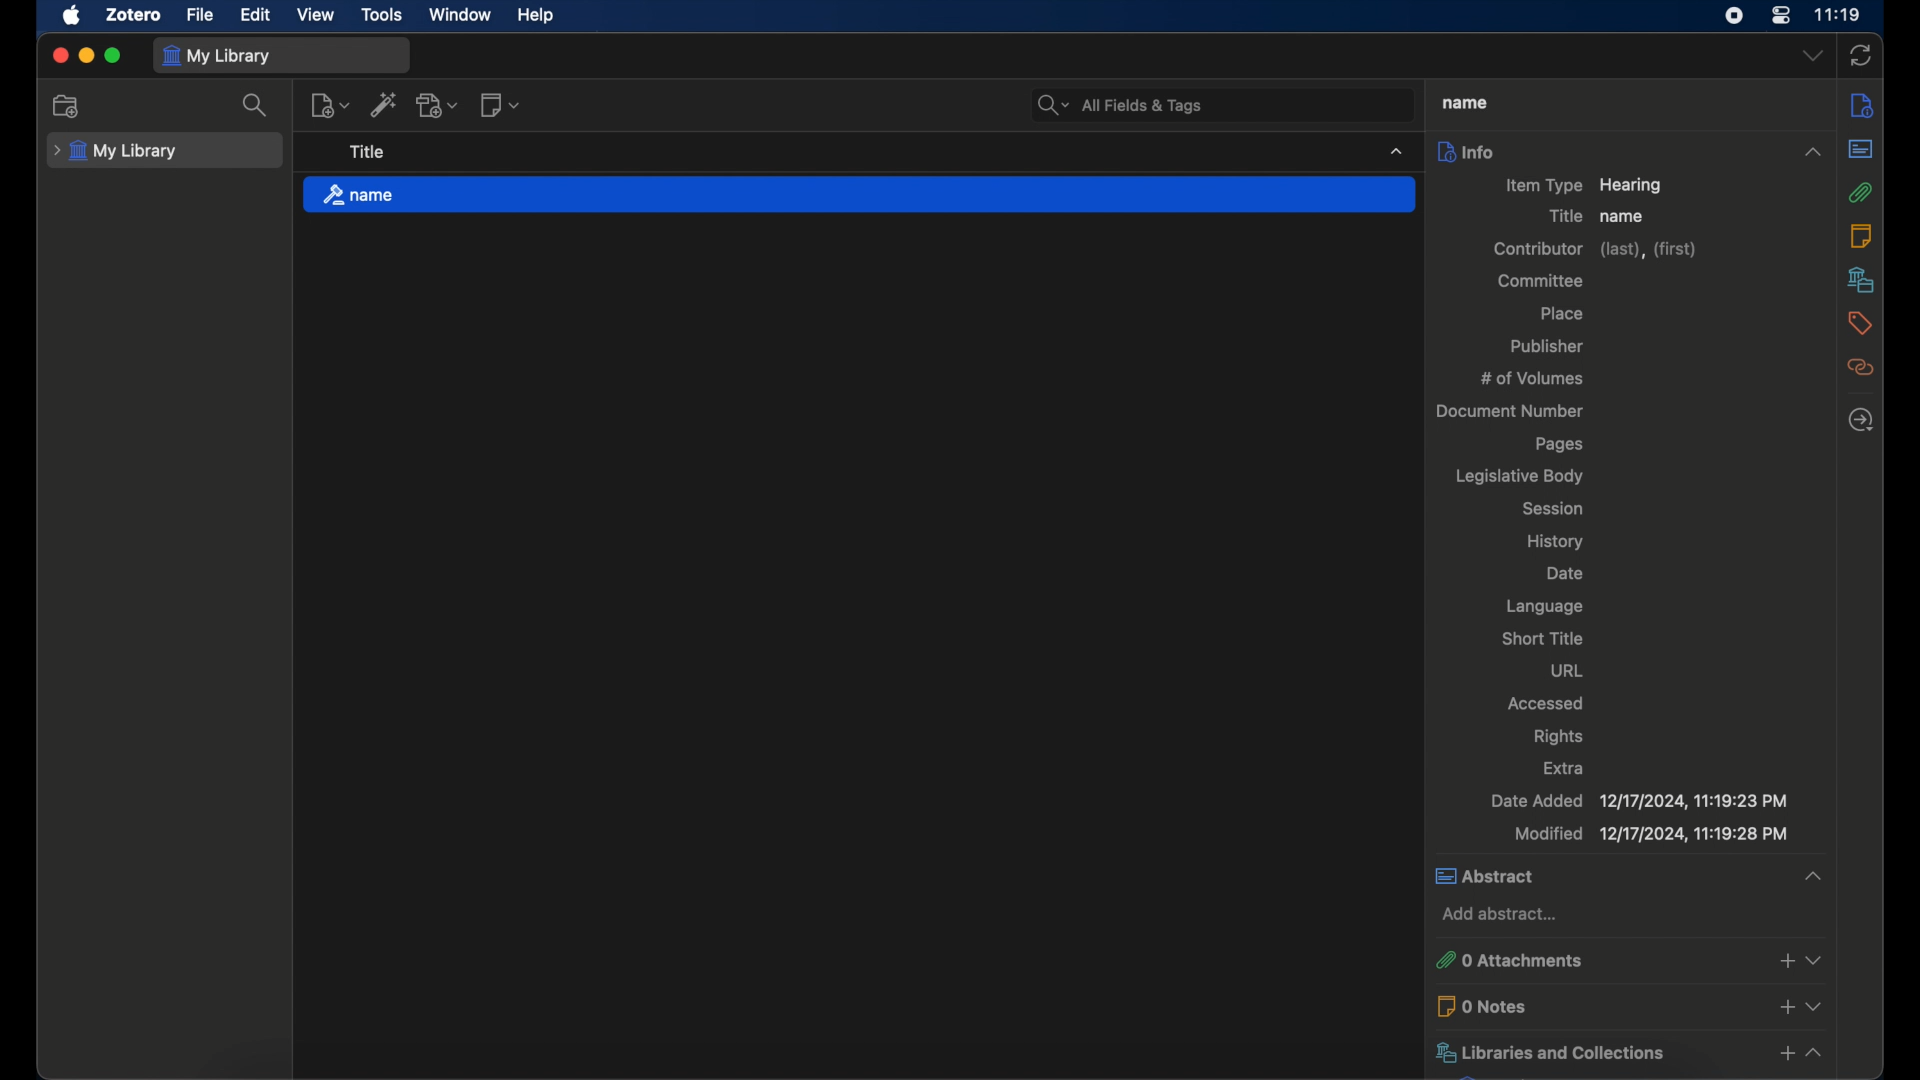 This screenshot has width=1920, height=1080. What do you see at coordinates (1519, 475) in the screenshot?
I see `legislative body` at bounding box center [1519, 475].